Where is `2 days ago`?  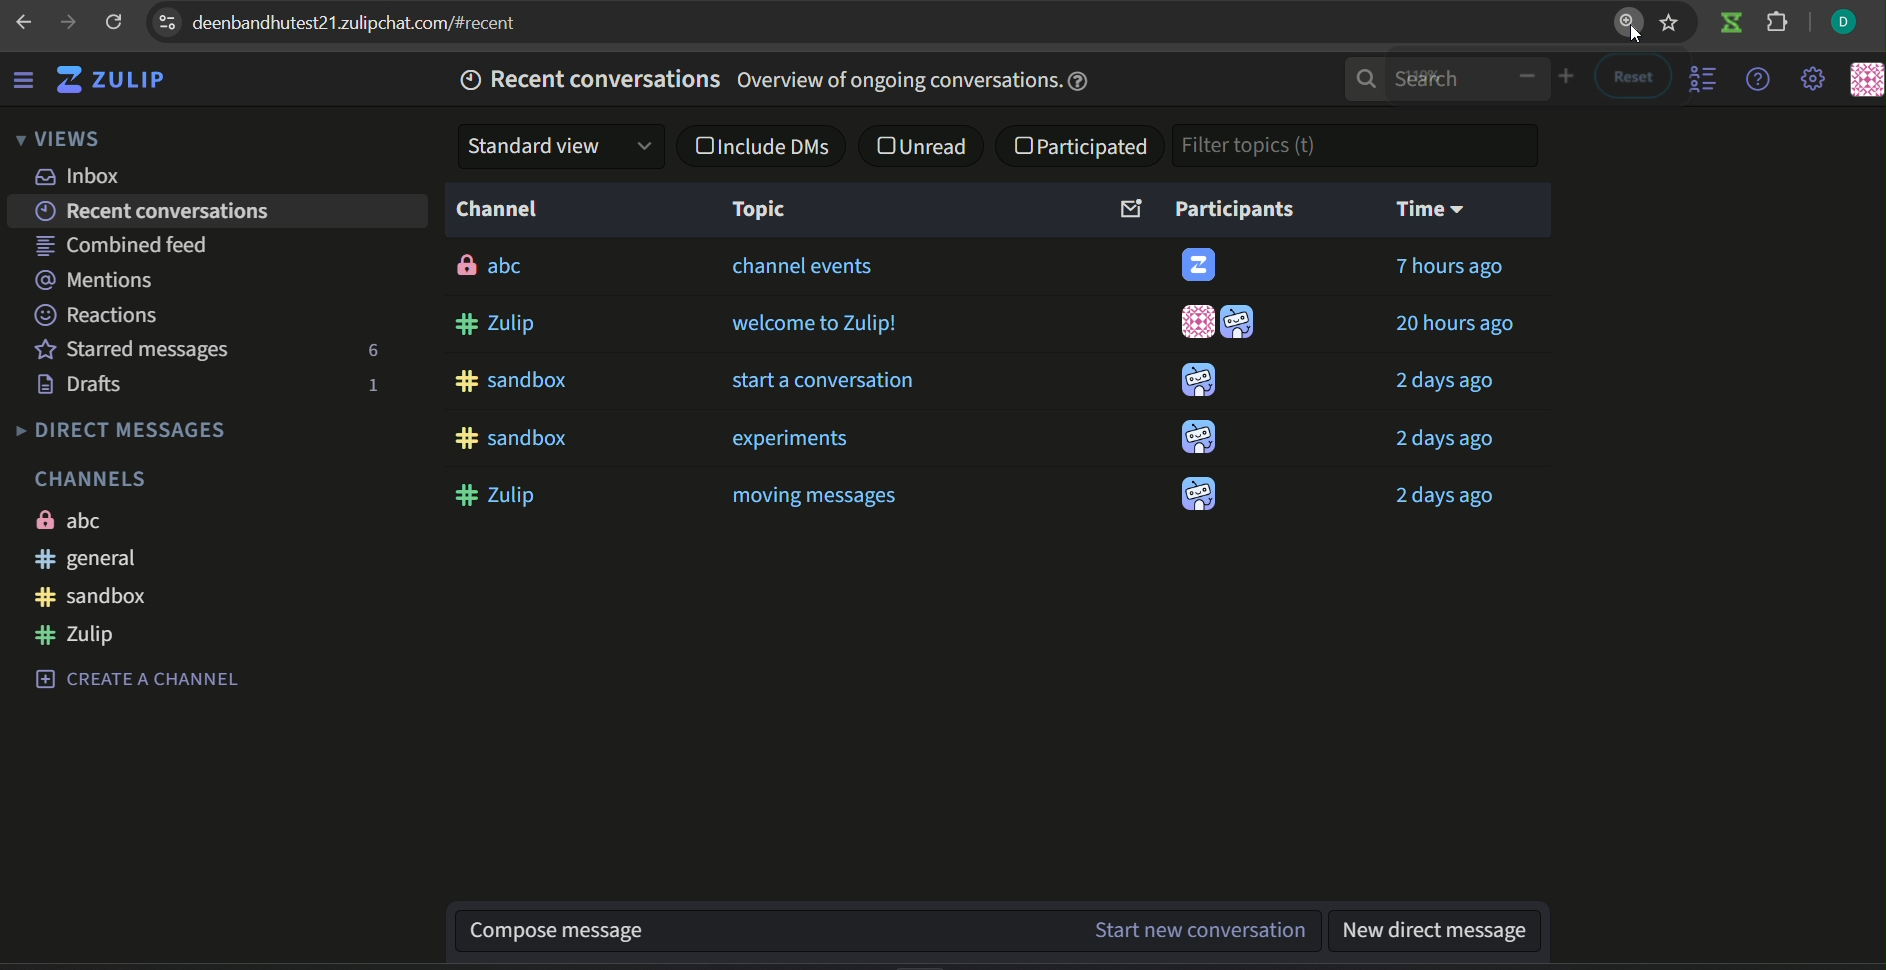
2 days ago is located at coordinates (1444, 441).